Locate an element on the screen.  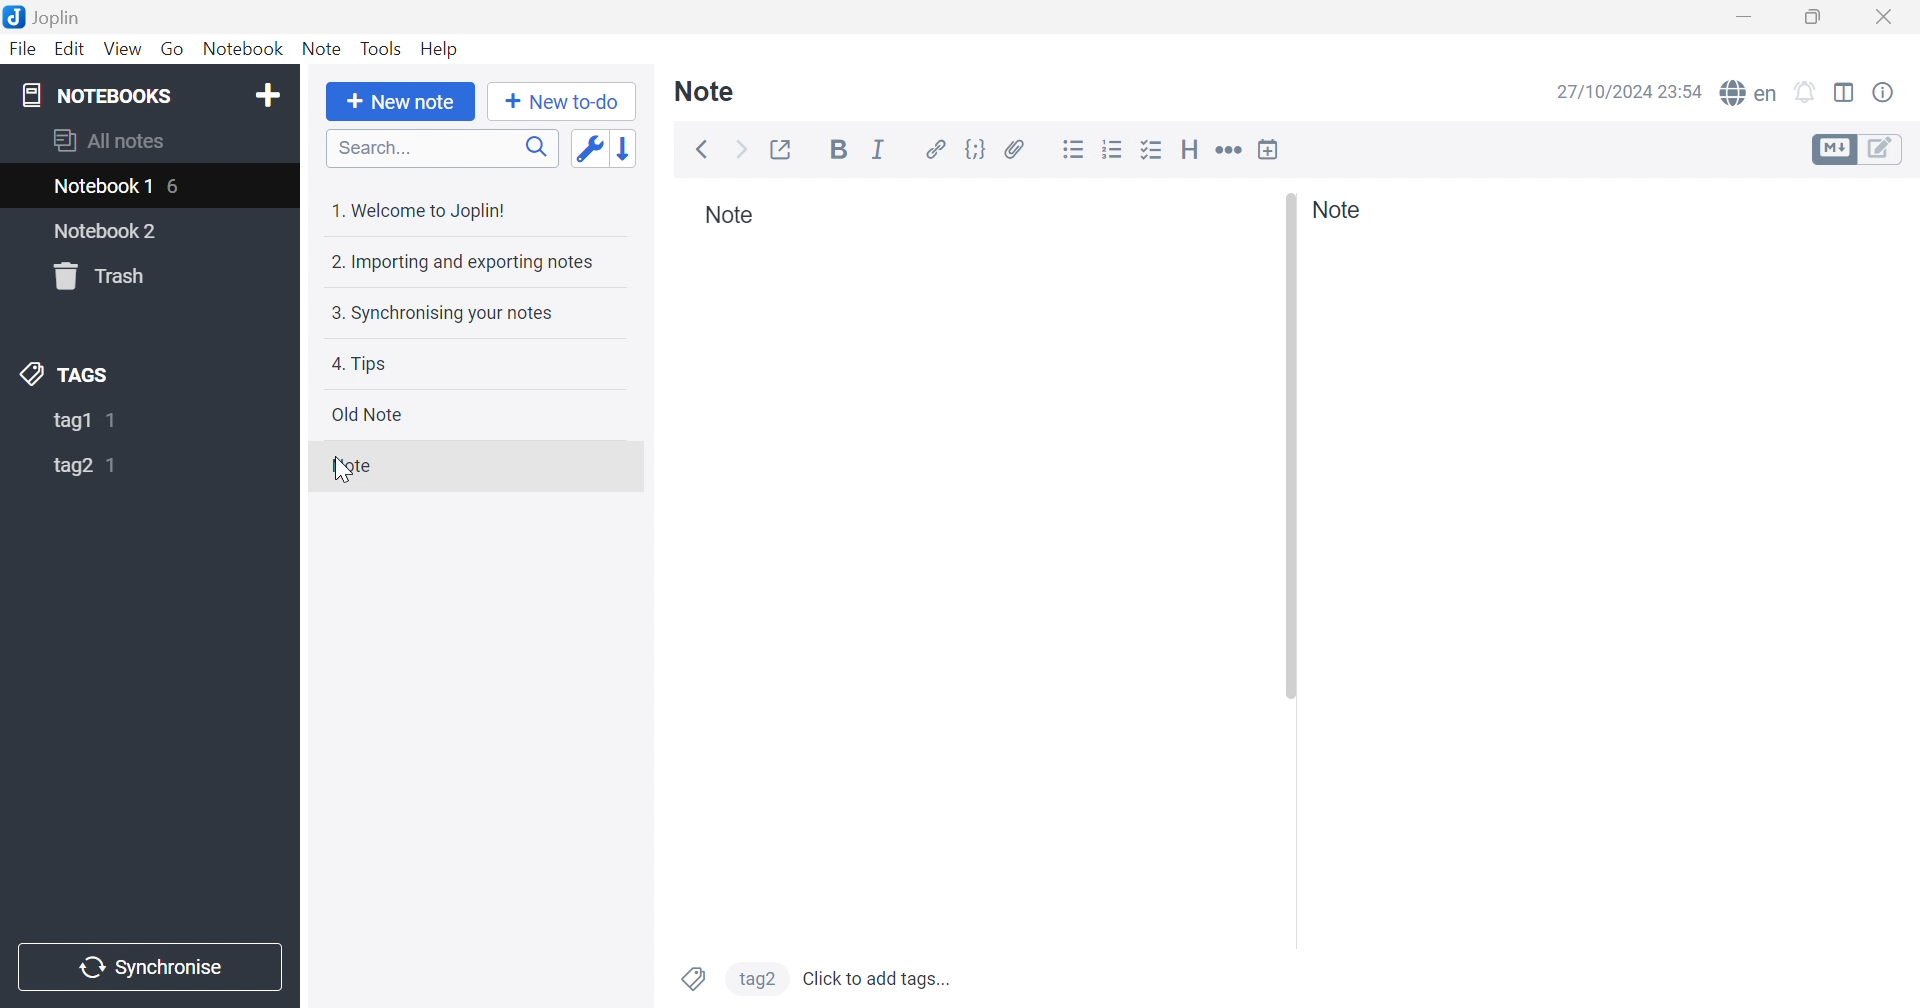
Note is located at coordinates (722, 215).